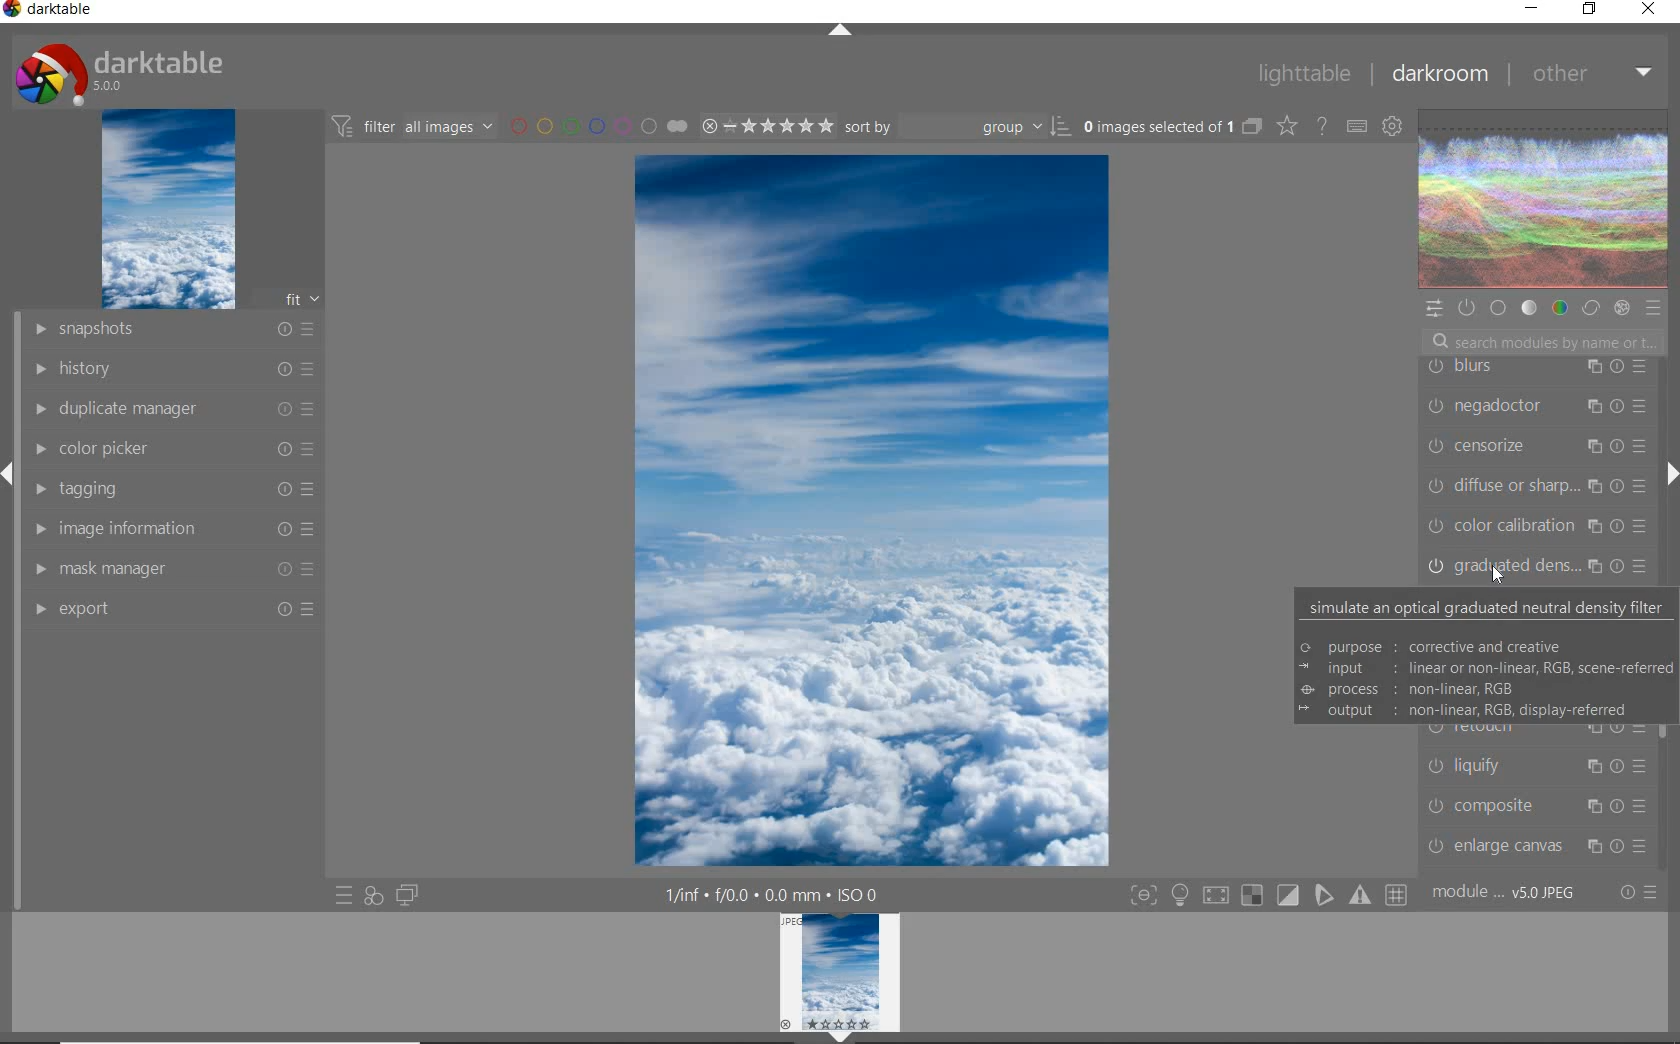  What do you see at coordinates (1505, 896) in the screenshot?
I see `module ... v5.0 JPEG` at bounding box center [1505, 896].